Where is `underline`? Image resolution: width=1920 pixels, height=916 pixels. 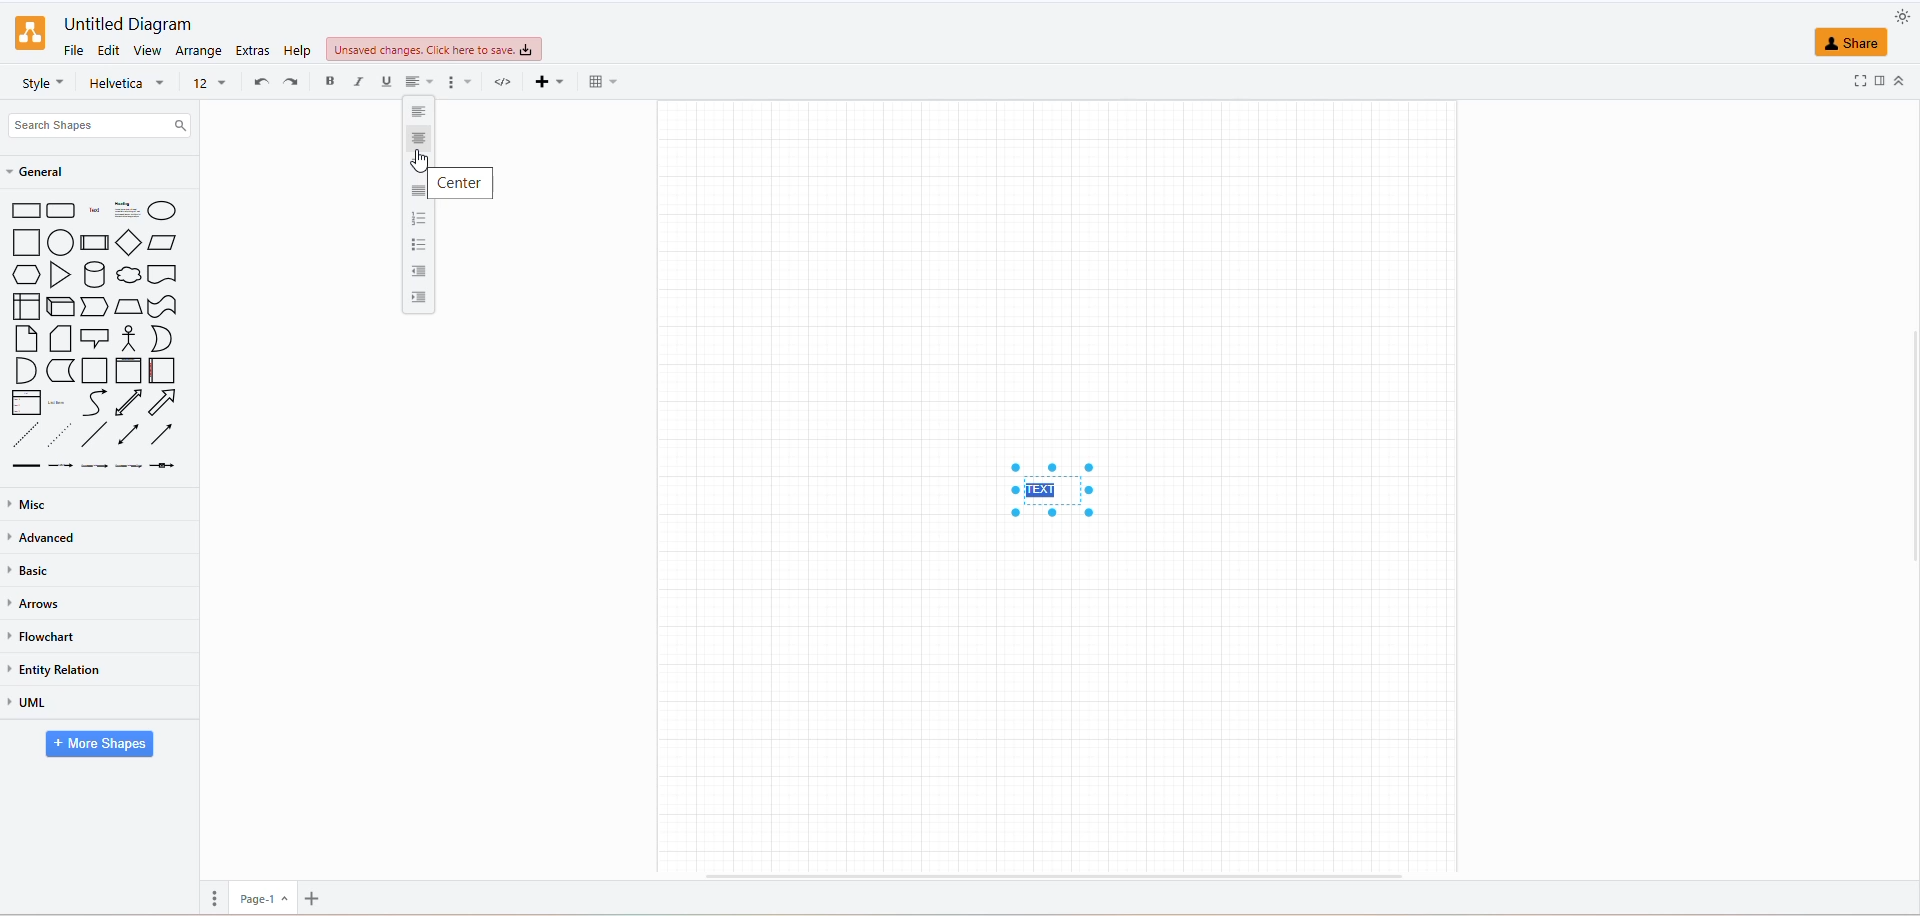
underline is located at coordinates (386, 80).